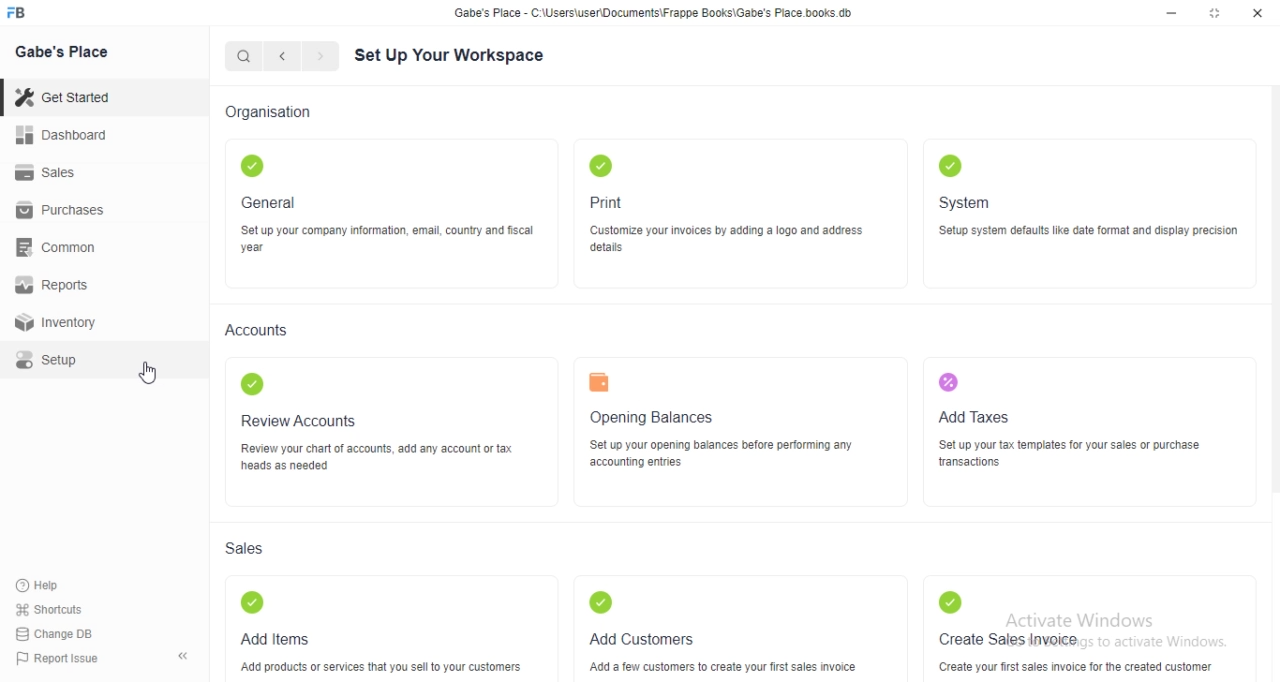 The height and width of the screenshot is (682, 1280). What do you see at coordinates (57, 286) in the screenshot?
I see `Reports` at bounding box center [57, 286].